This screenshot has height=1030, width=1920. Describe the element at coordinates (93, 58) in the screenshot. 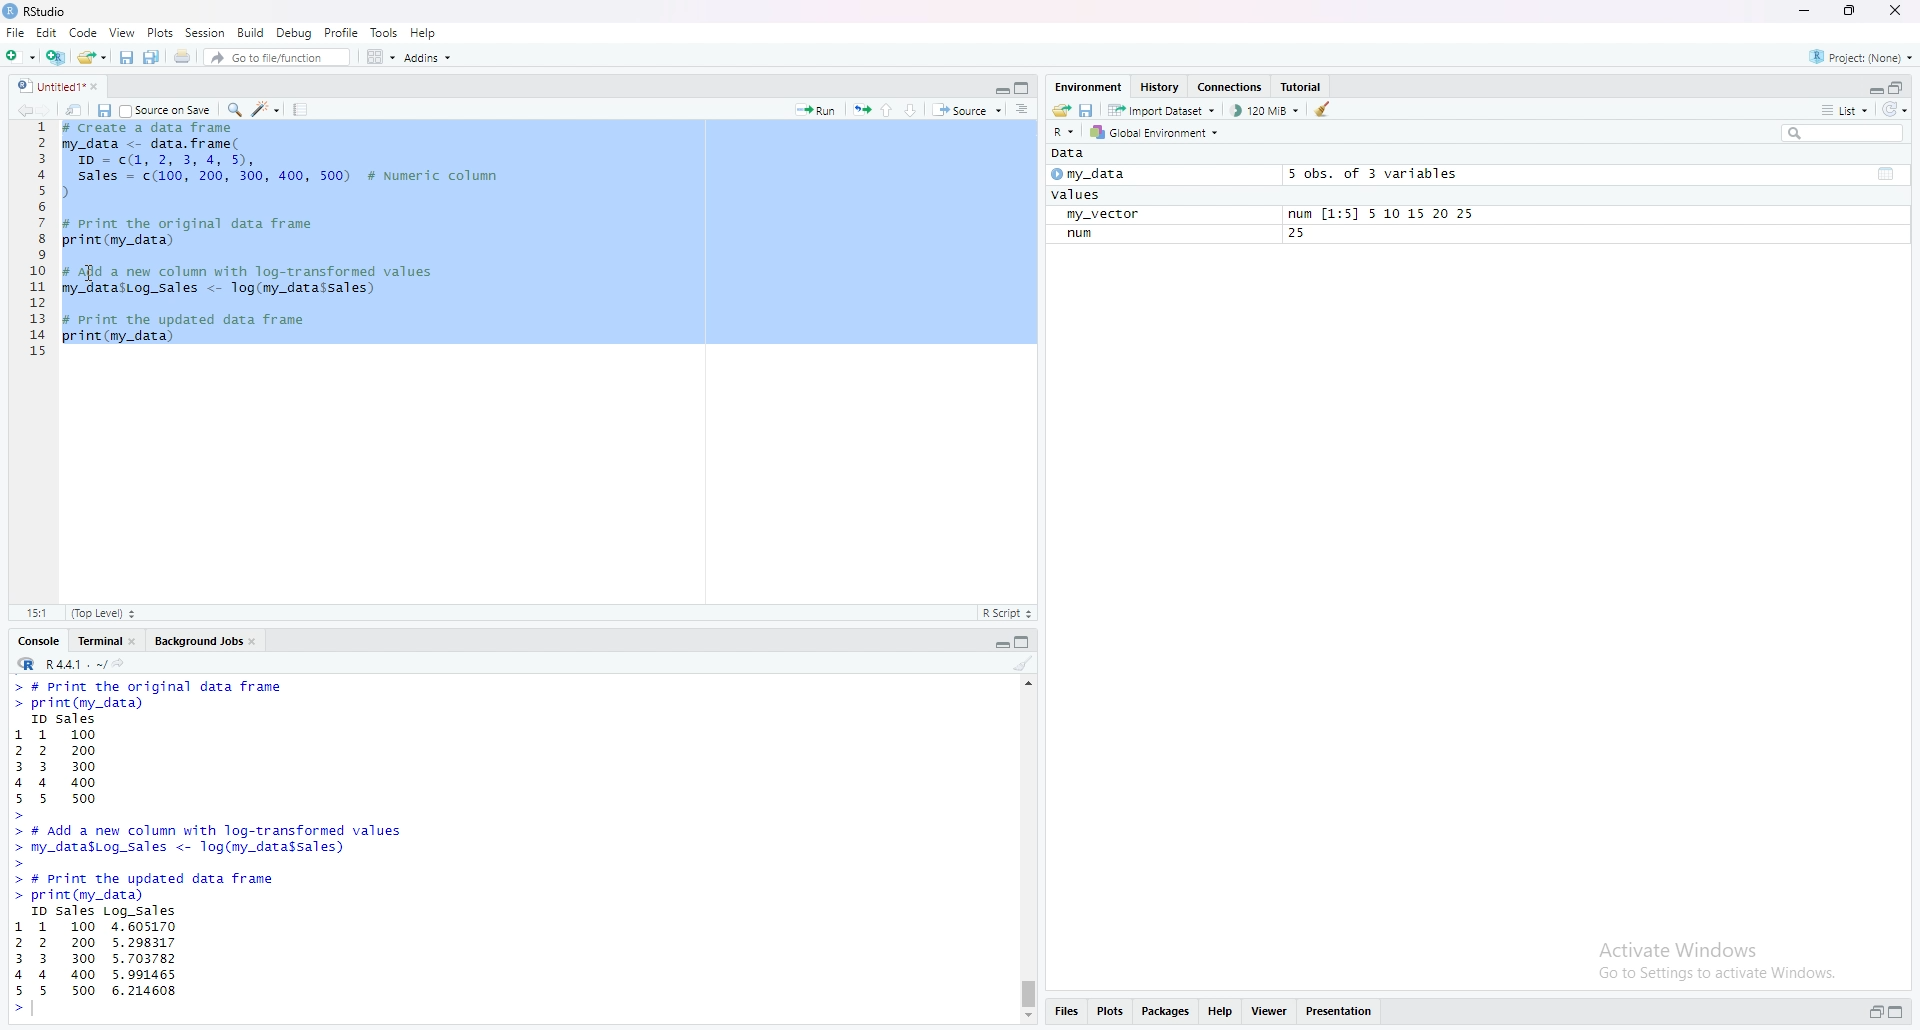

I see `Open an existing file` at that location.